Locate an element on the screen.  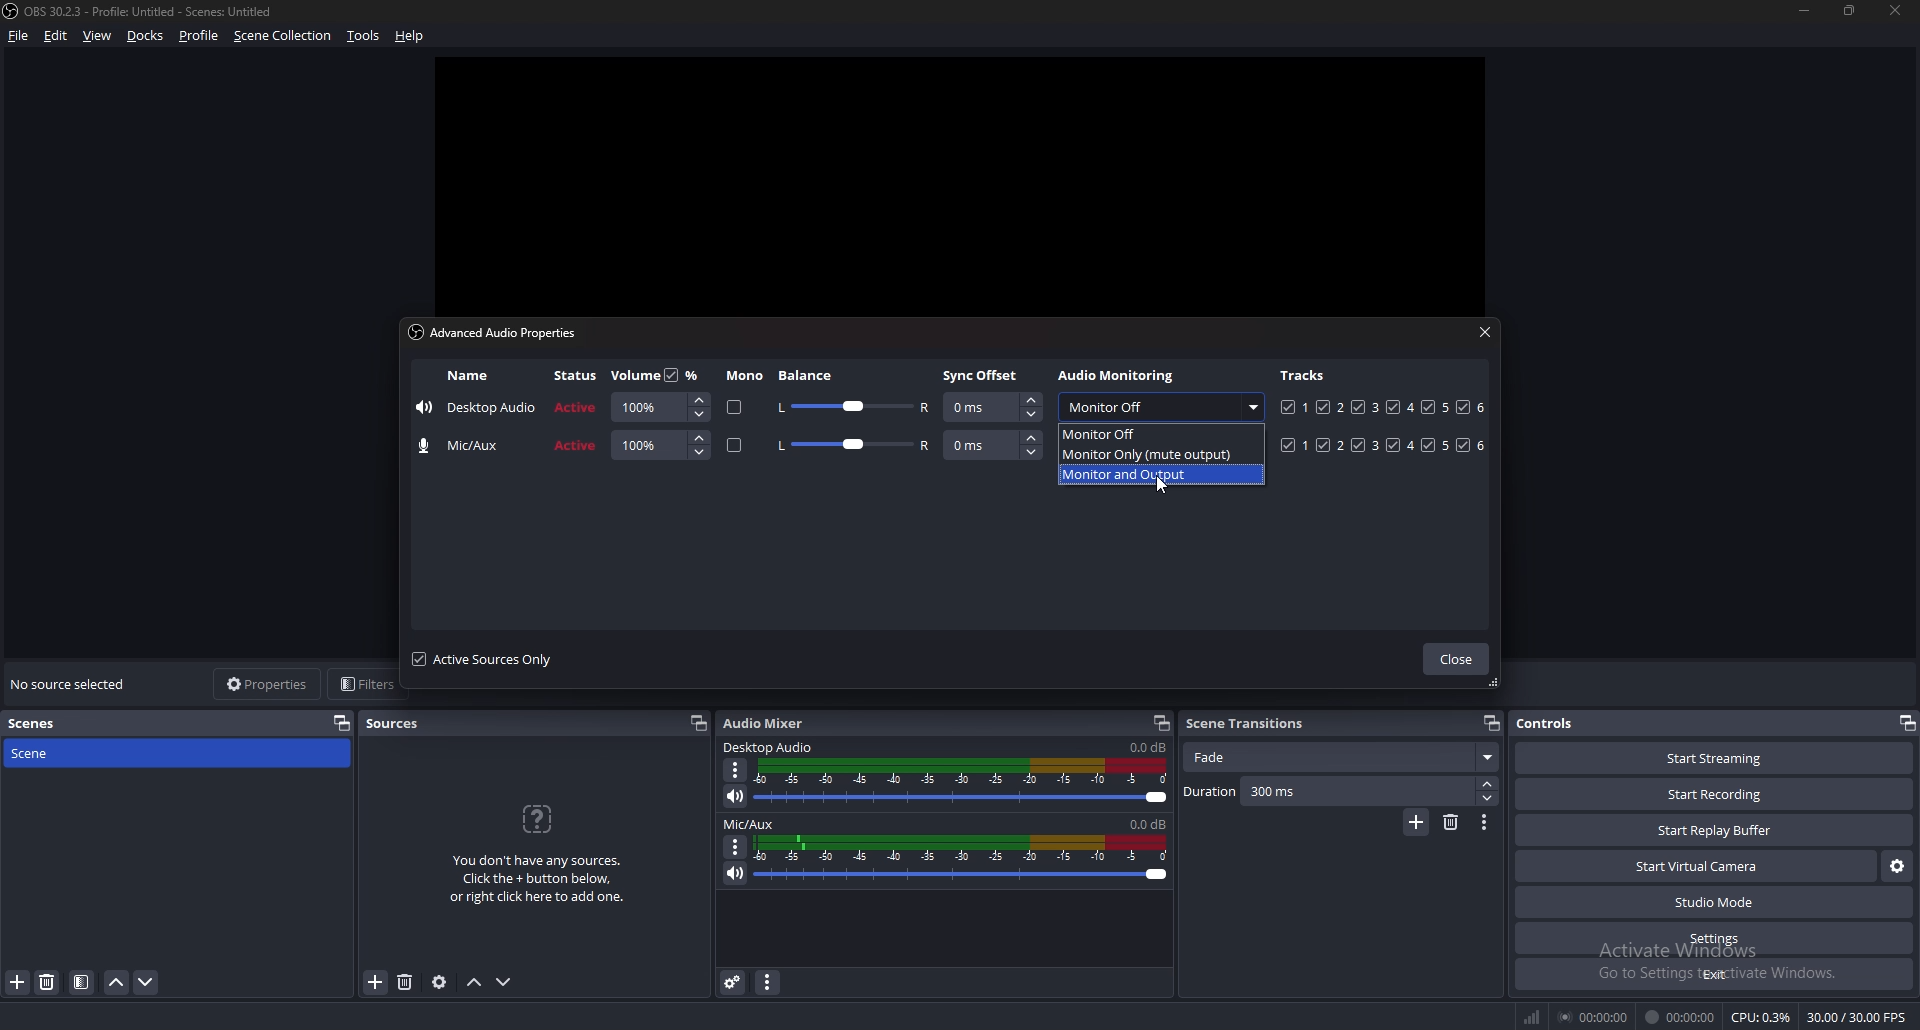
advanced audio properties is located at coordinates (735, 983).